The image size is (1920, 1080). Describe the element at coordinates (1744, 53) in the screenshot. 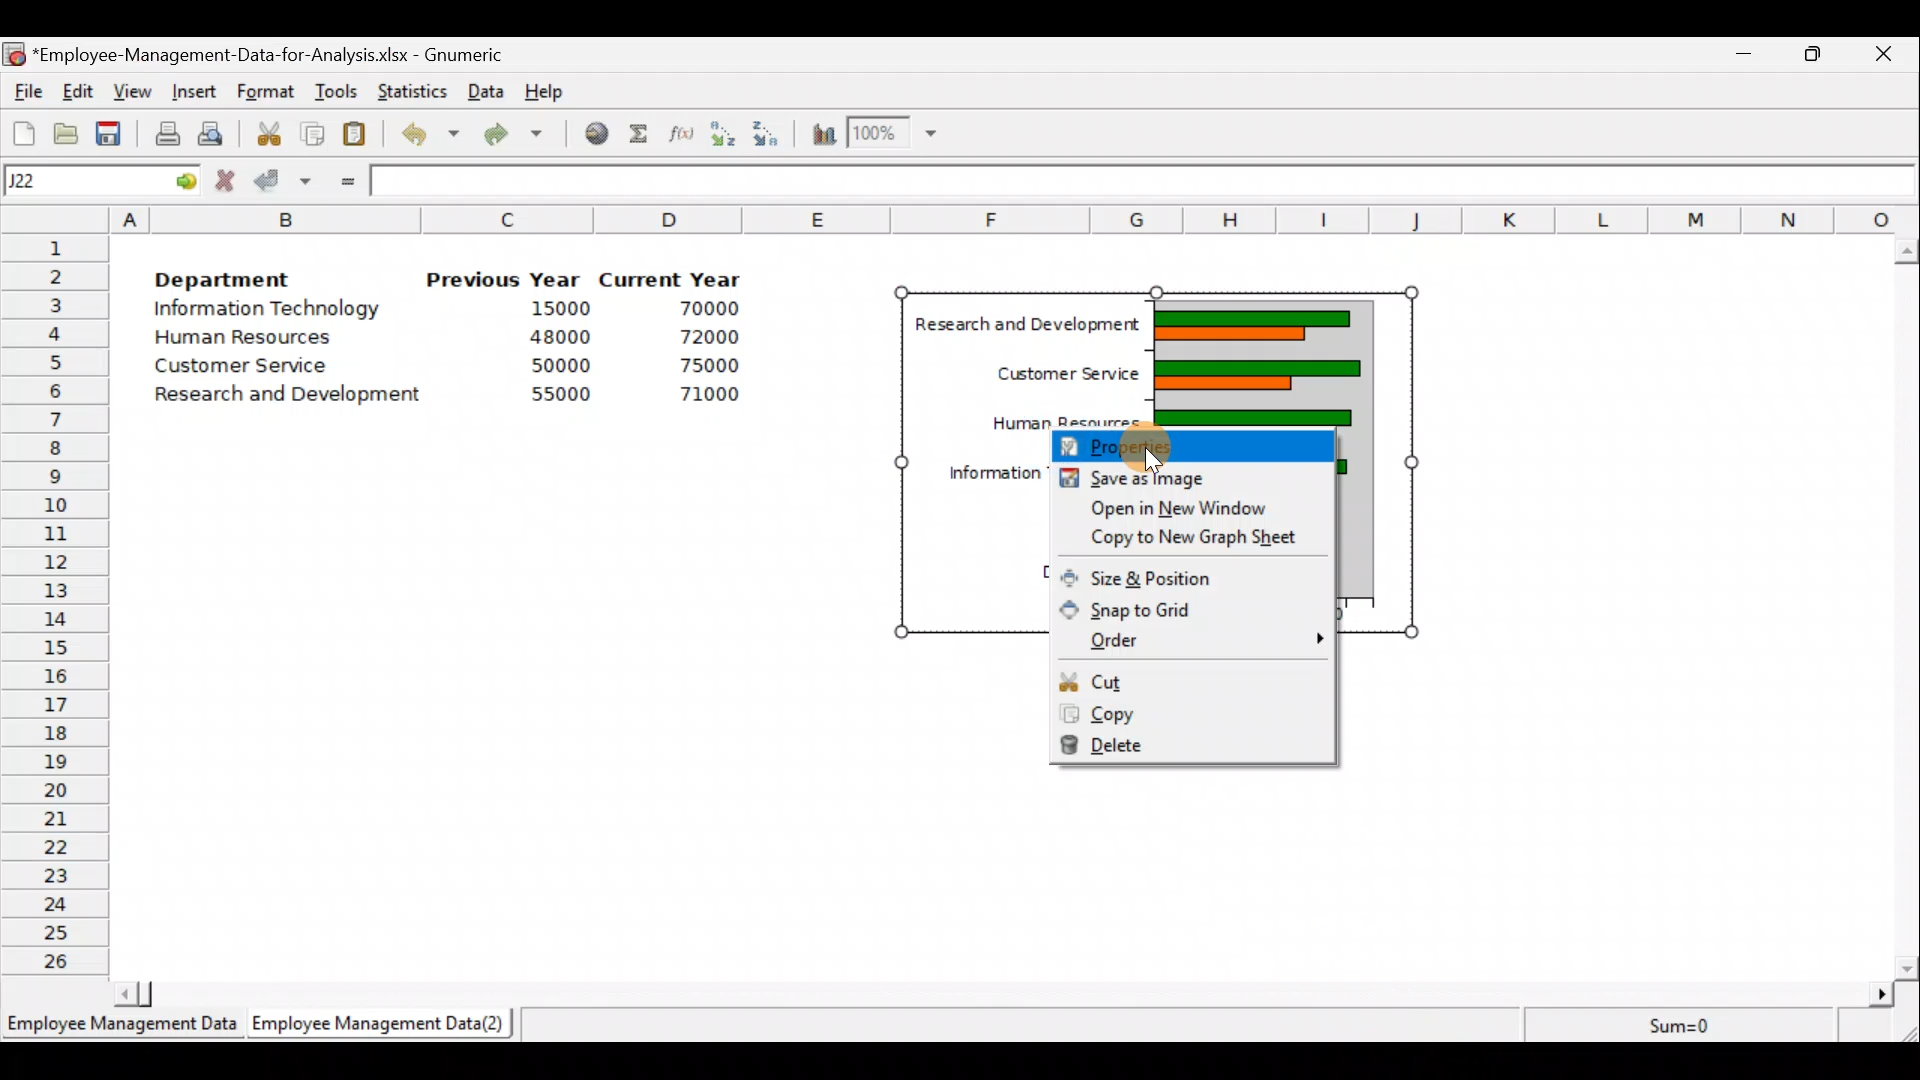

I see `Minimize` at that location.